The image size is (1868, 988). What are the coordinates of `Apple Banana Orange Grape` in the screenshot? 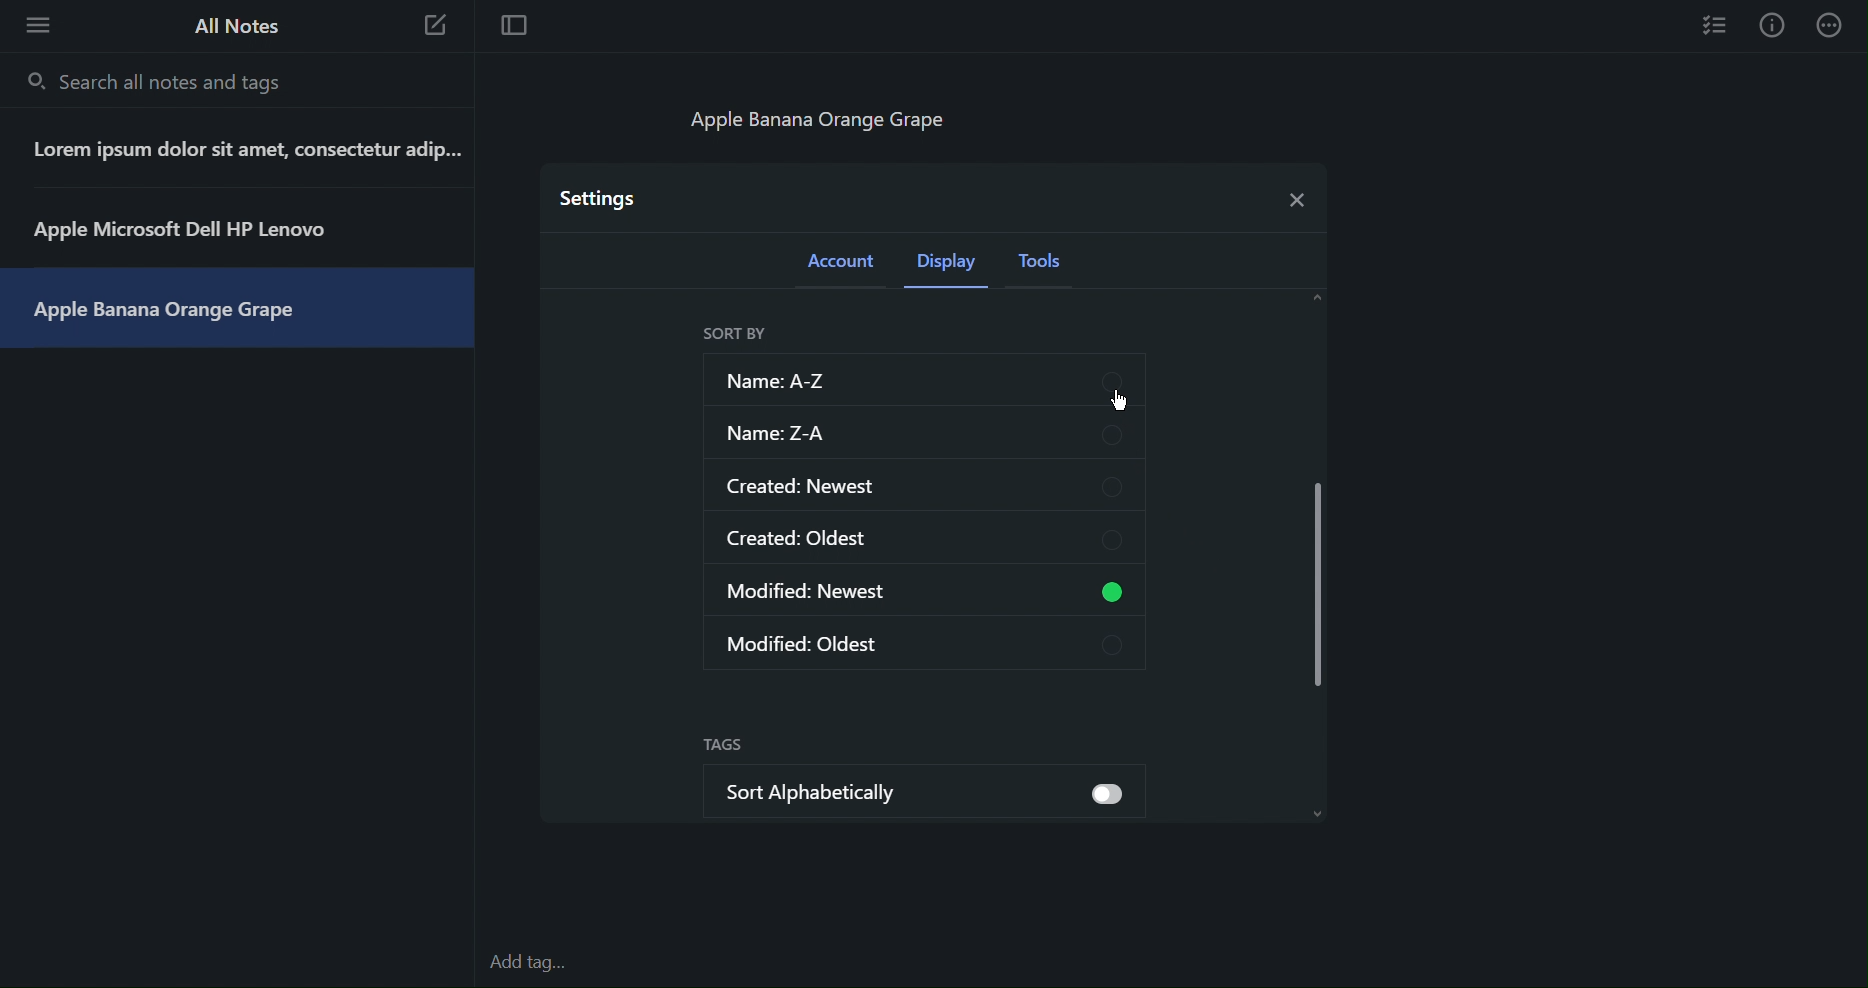 It's located at (823, 124).